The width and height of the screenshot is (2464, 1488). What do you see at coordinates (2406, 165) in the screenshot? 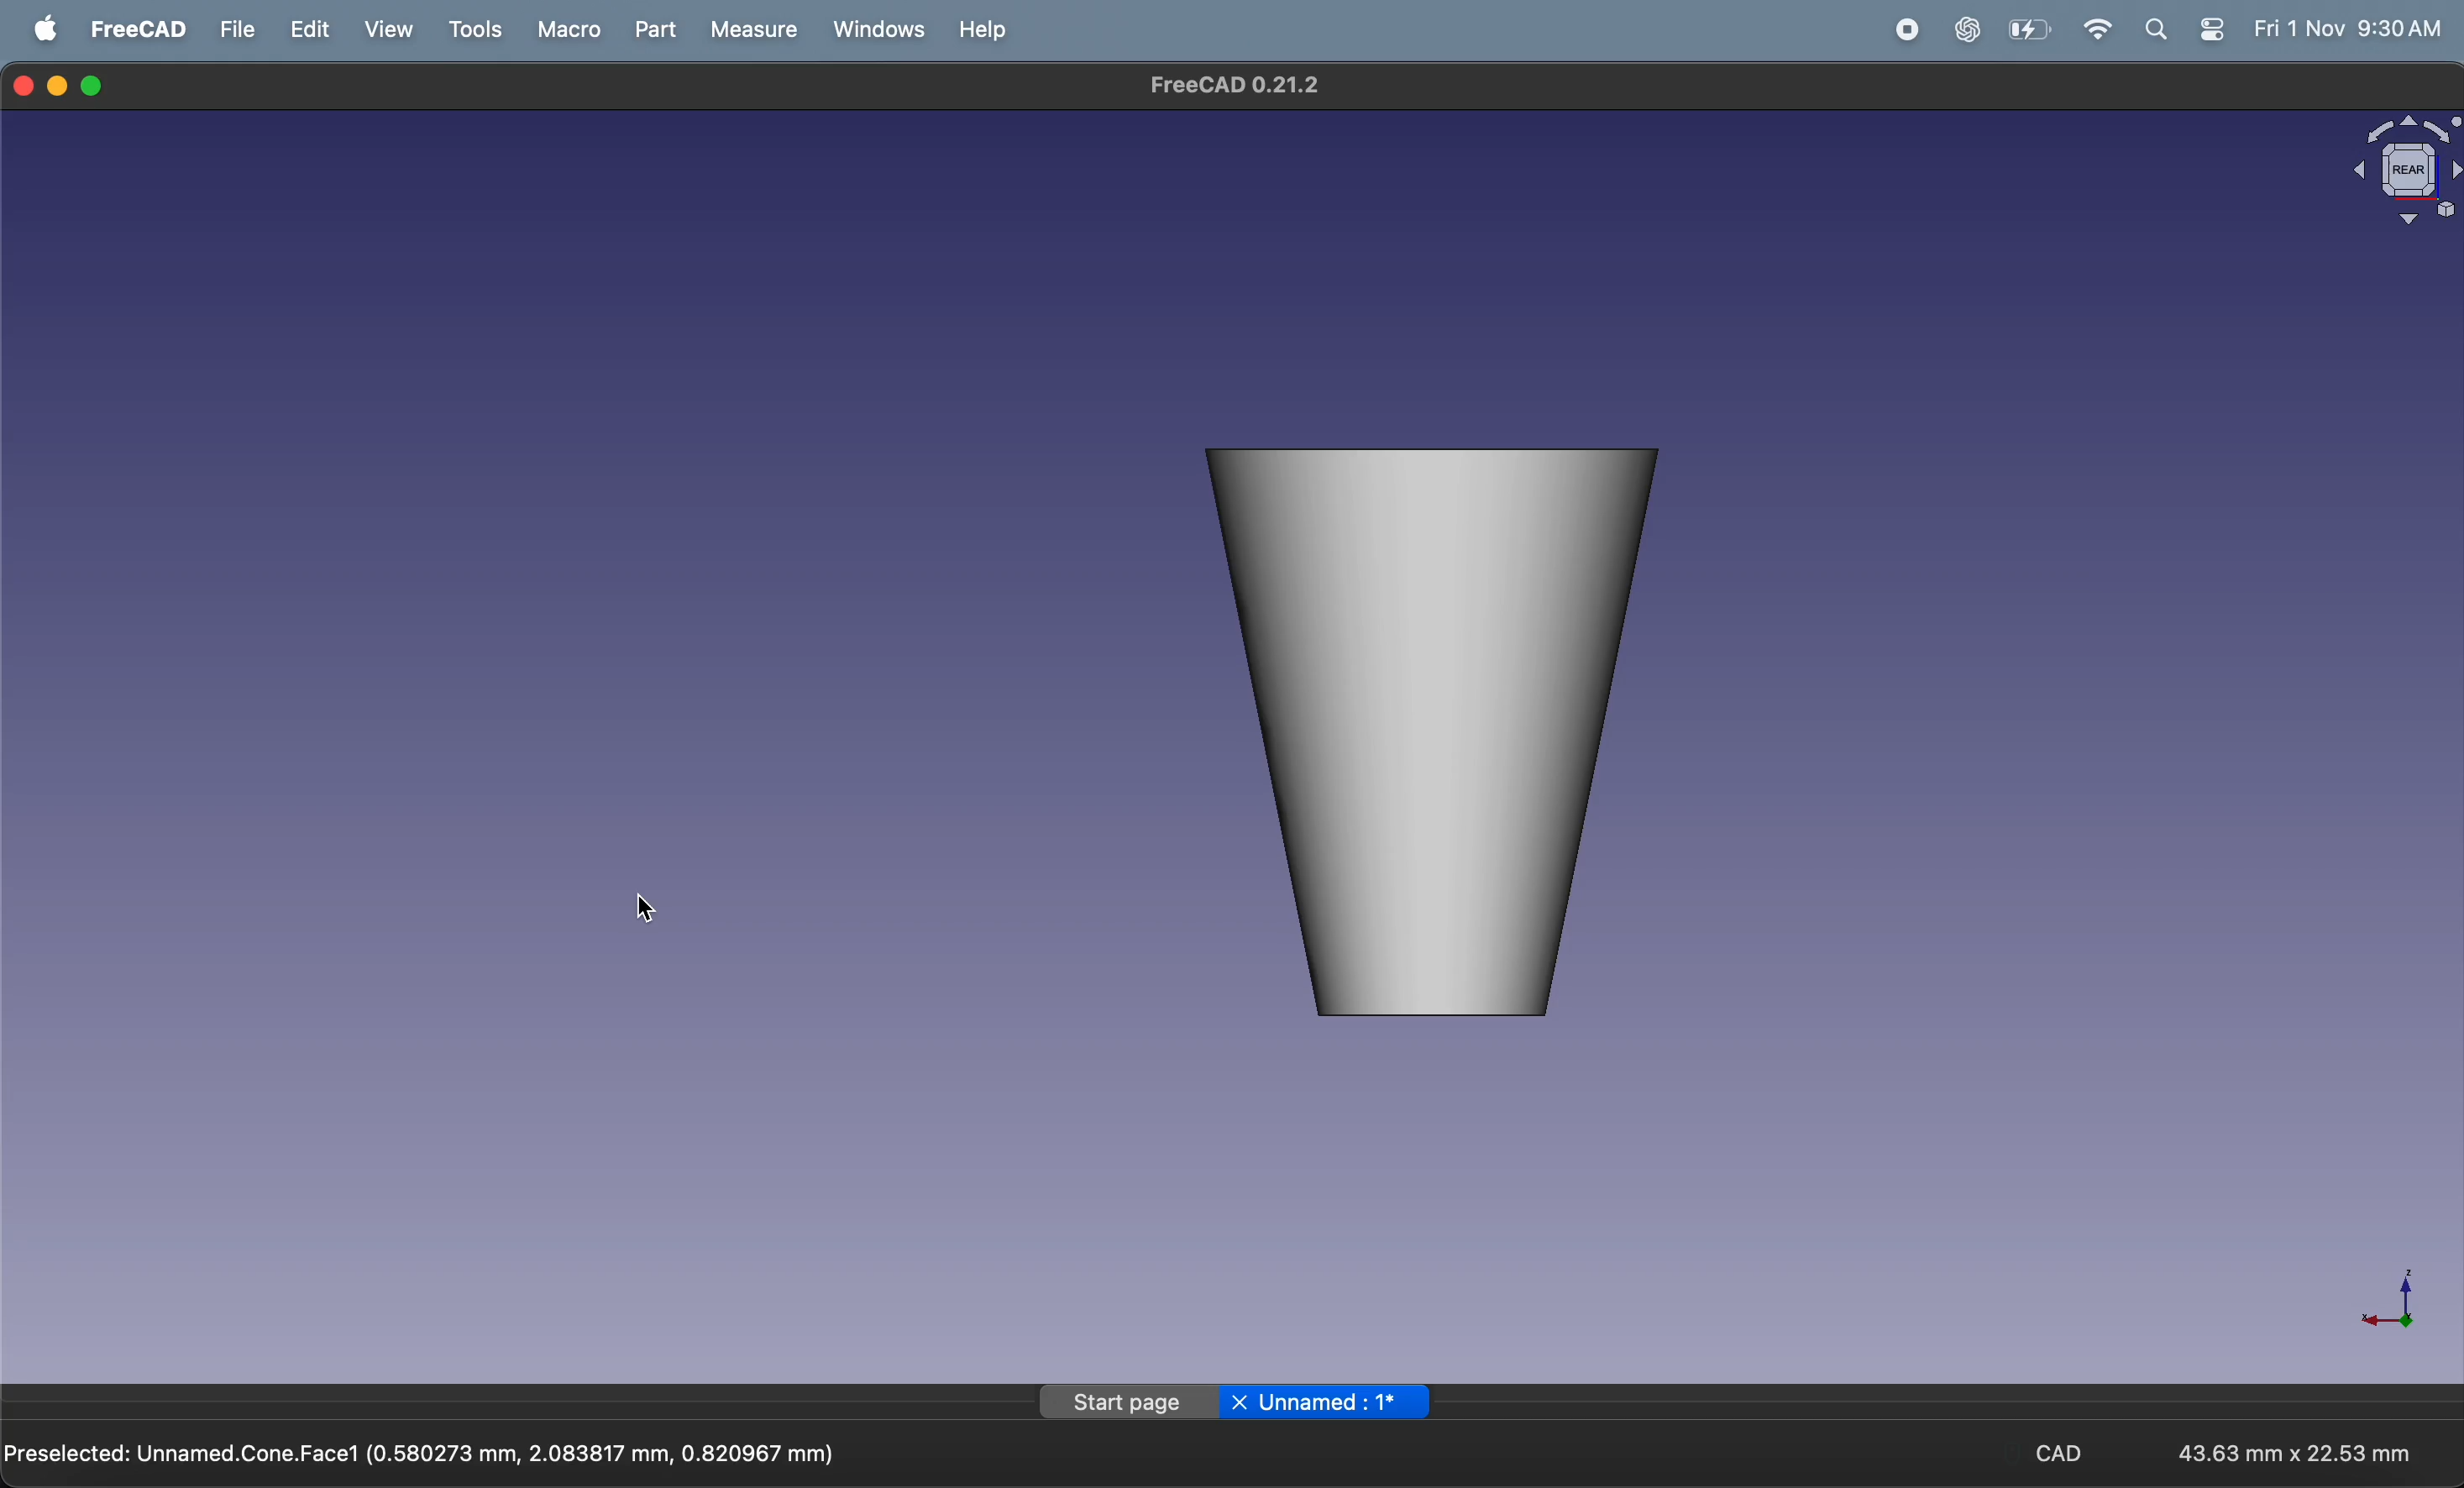
I see `object view` at bounding box center [2406, 165].